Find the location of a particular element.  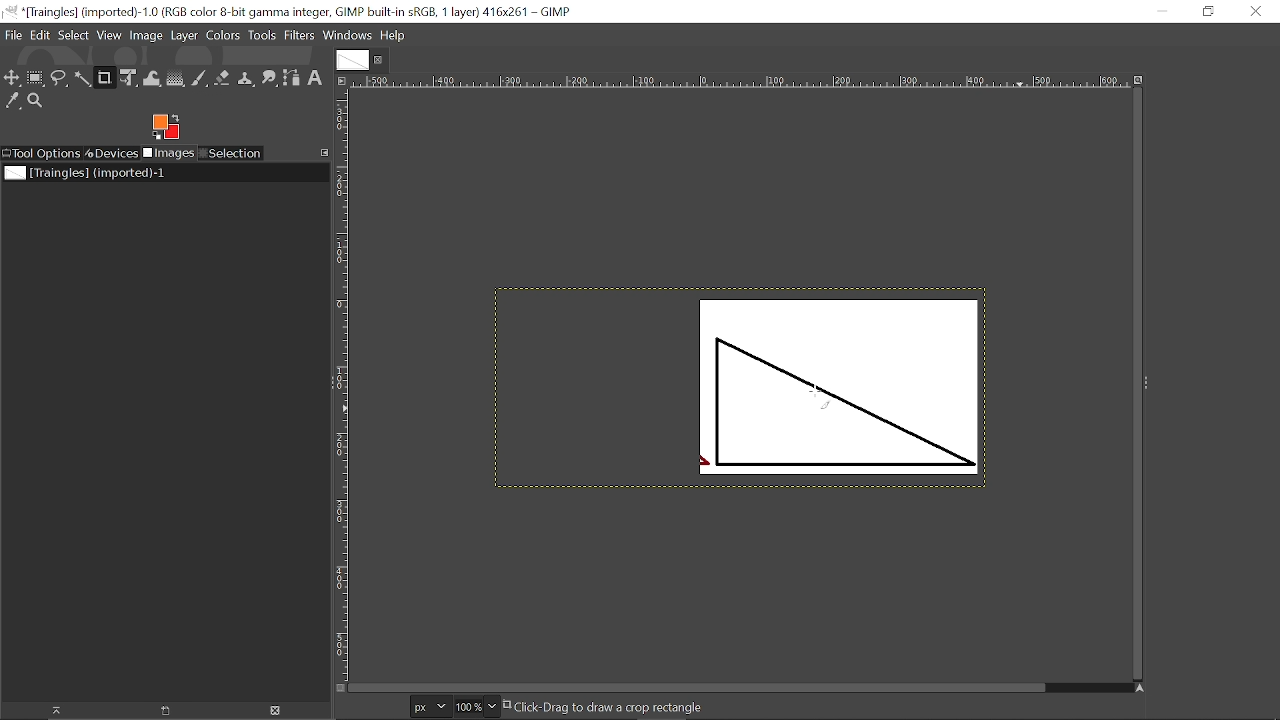

Free select tool is located at coordinates (60, 79).